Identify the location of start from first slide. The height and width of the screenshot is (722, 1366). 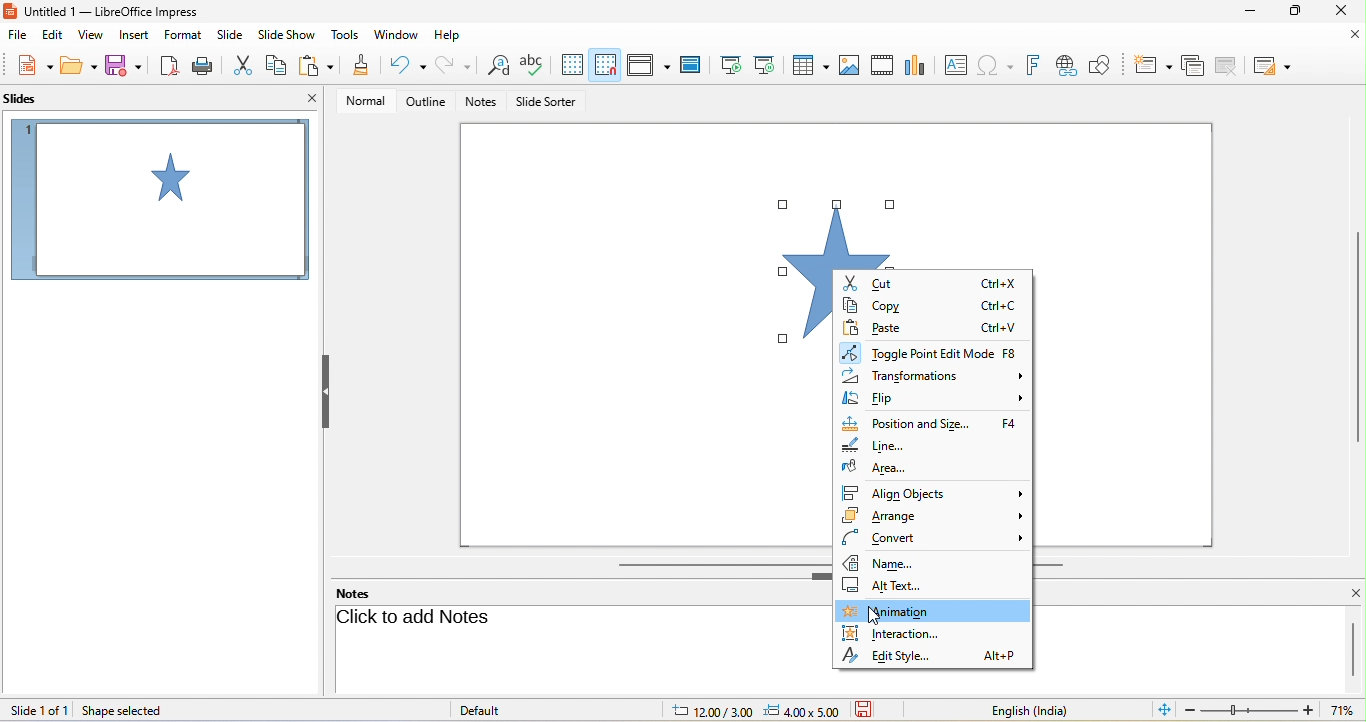
(728, 65).